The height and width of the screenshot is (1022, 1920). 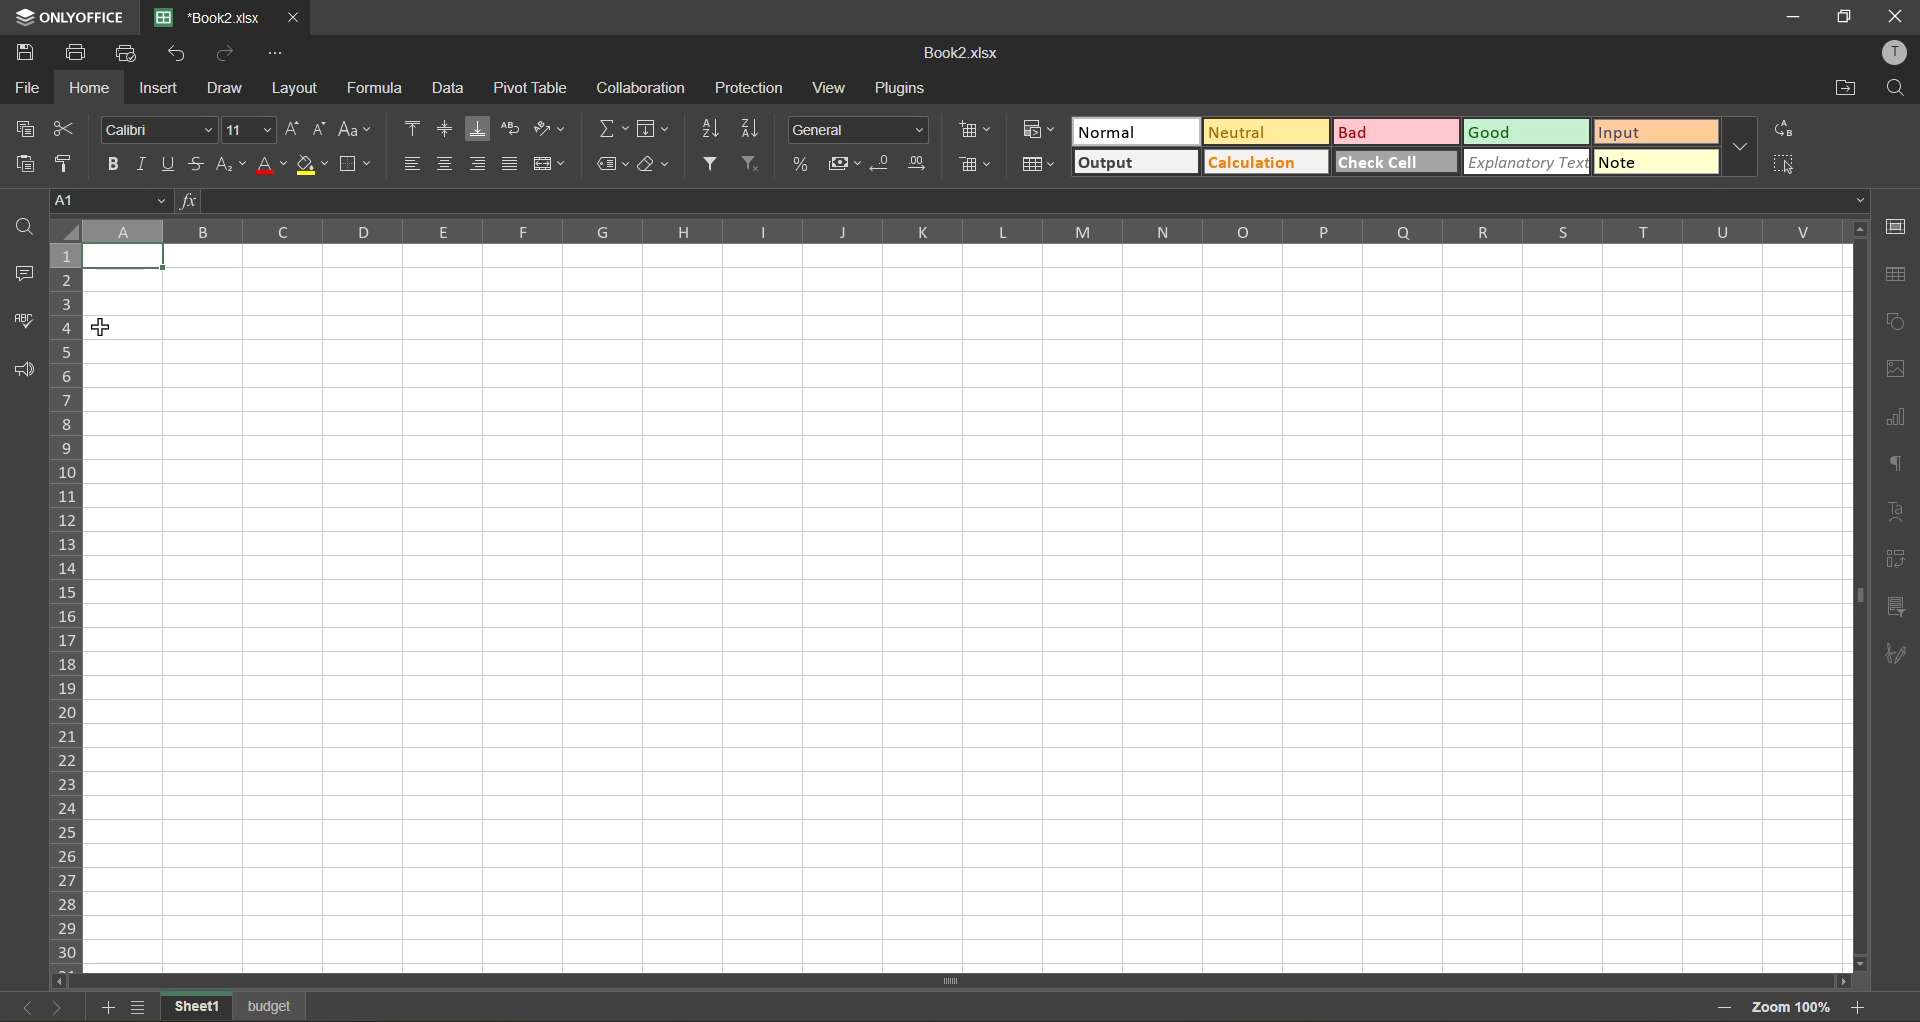 What do you see at coordinates (1902, 374) in the screenshot?
I see `images` at bounding box center [1902, 374].